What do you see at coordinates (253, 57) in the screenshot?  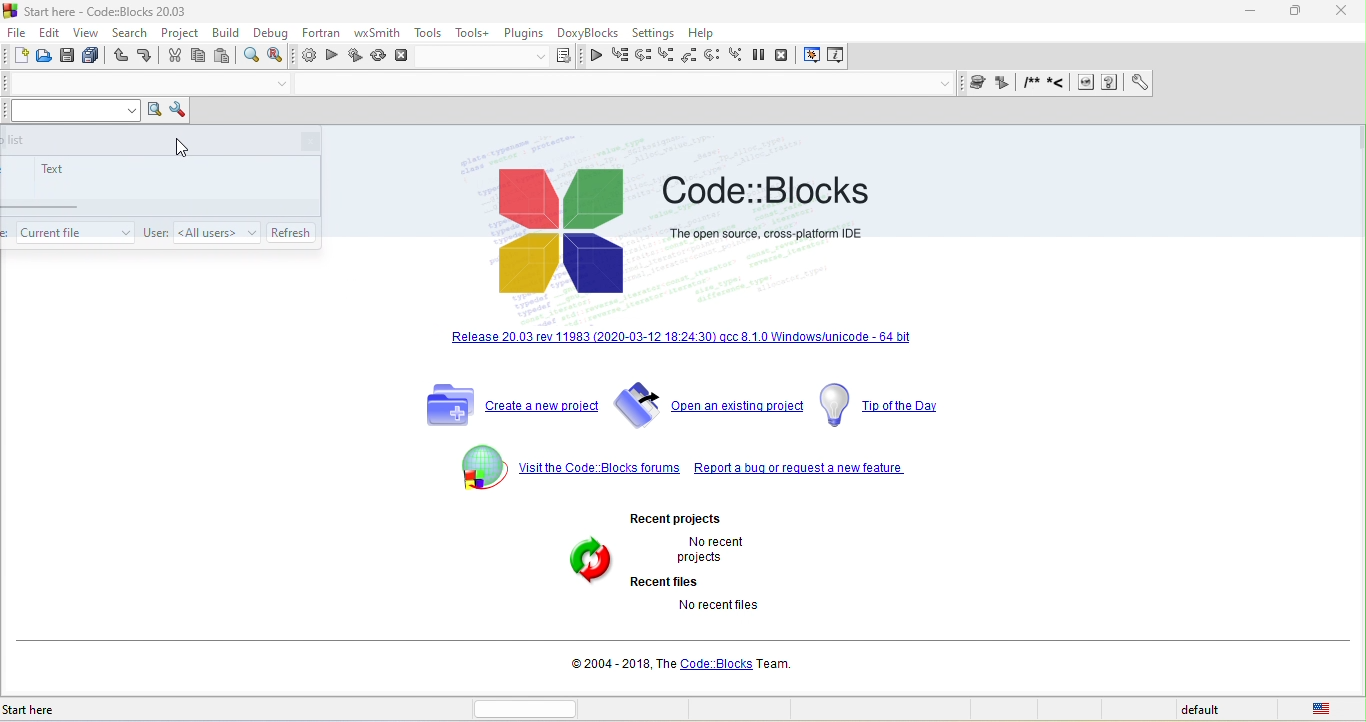 I see `find` at bounding box center [253, 57].